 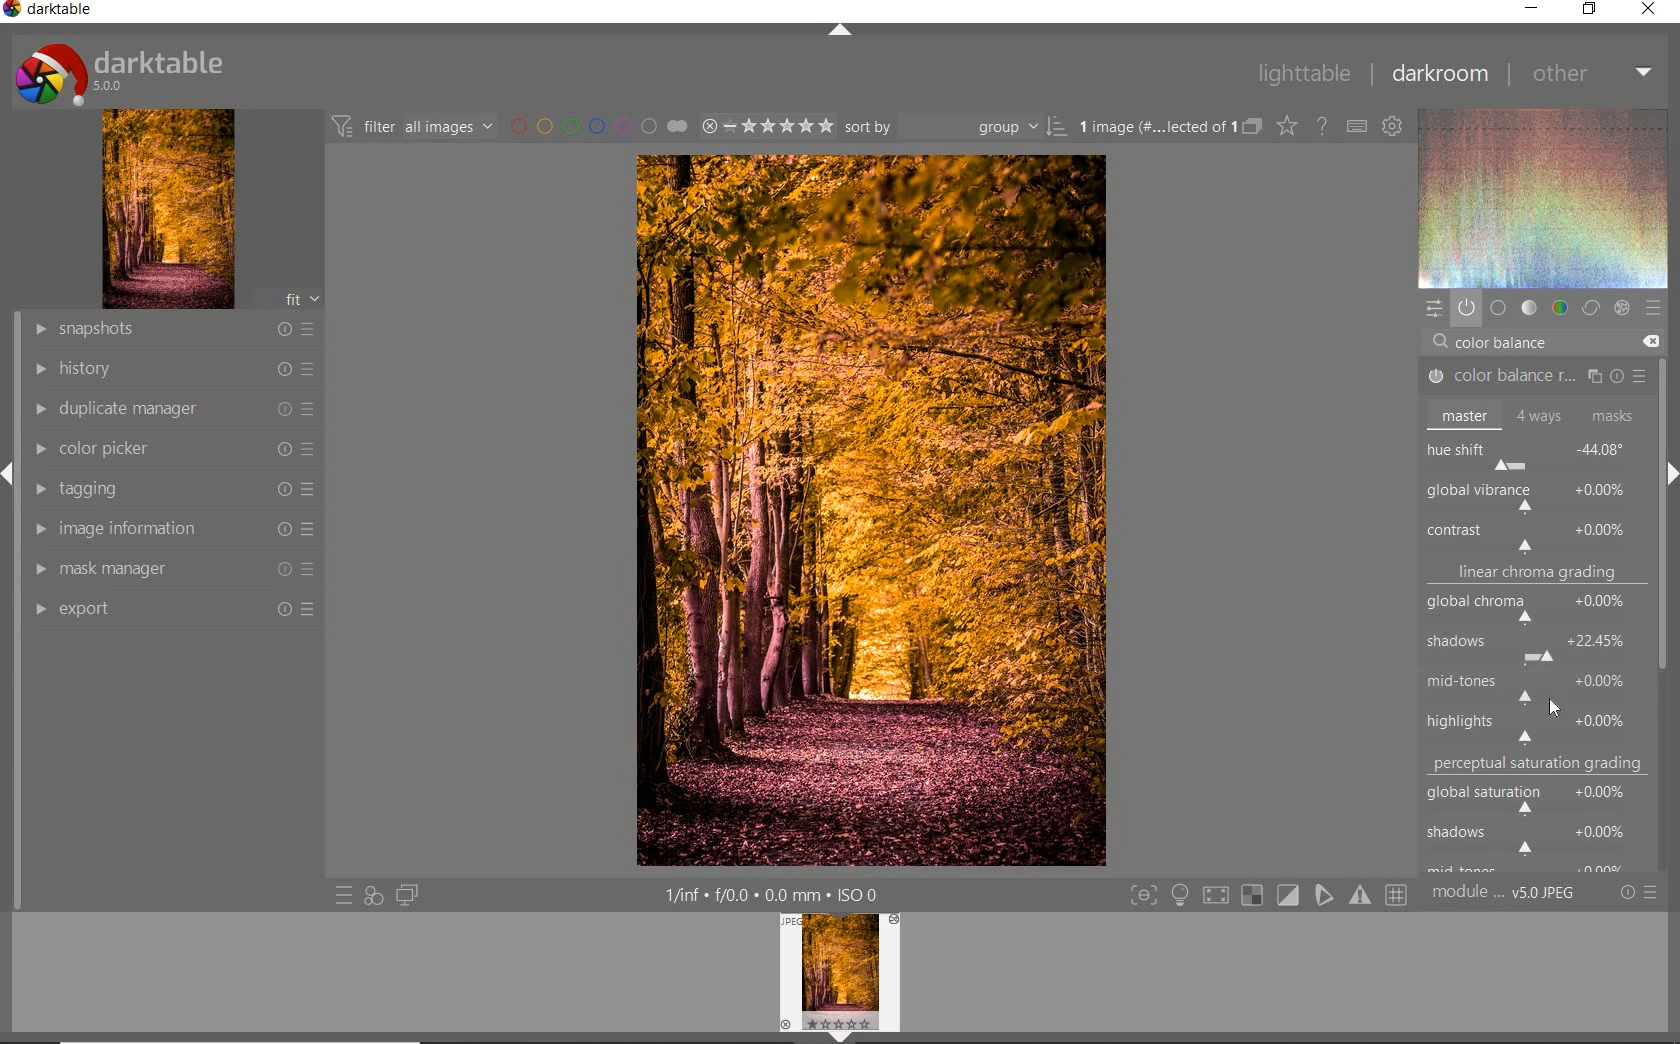 I want to click on minimize, so click(x=1533, y=7).